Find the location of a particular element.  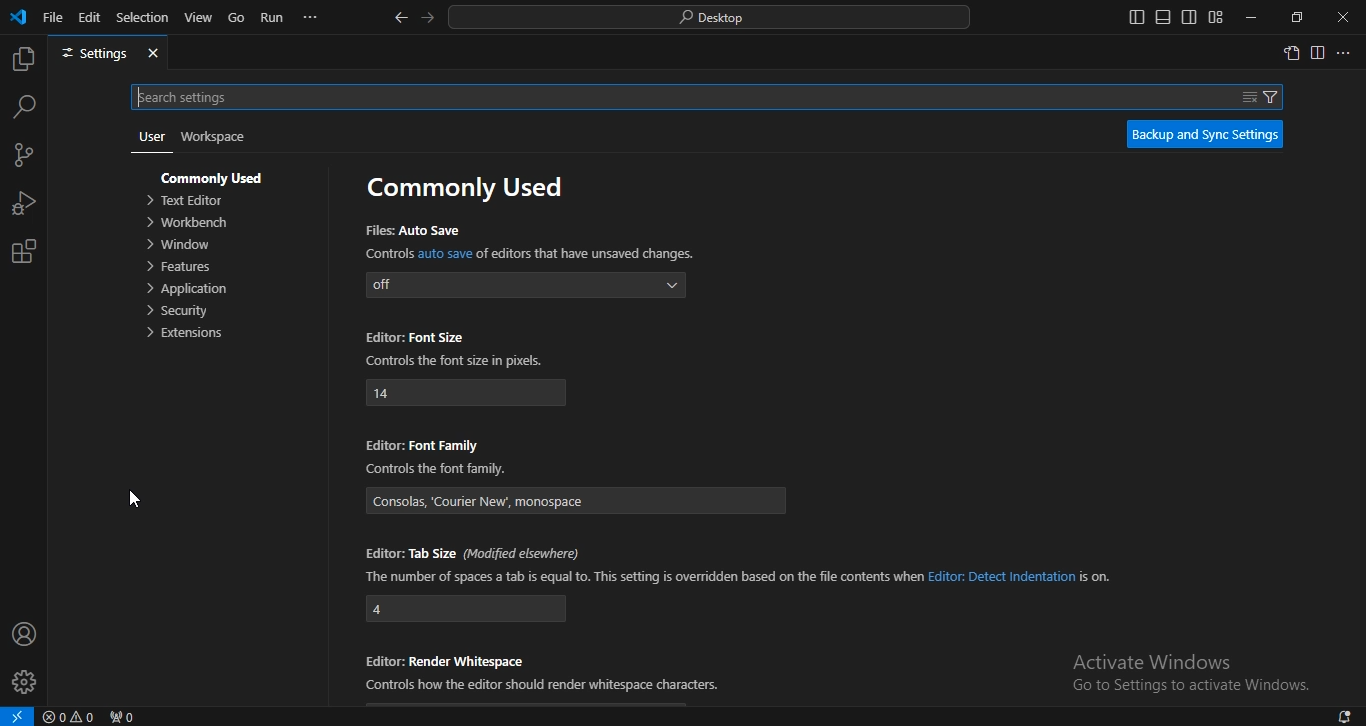

close is located at coordinates (154, 53).